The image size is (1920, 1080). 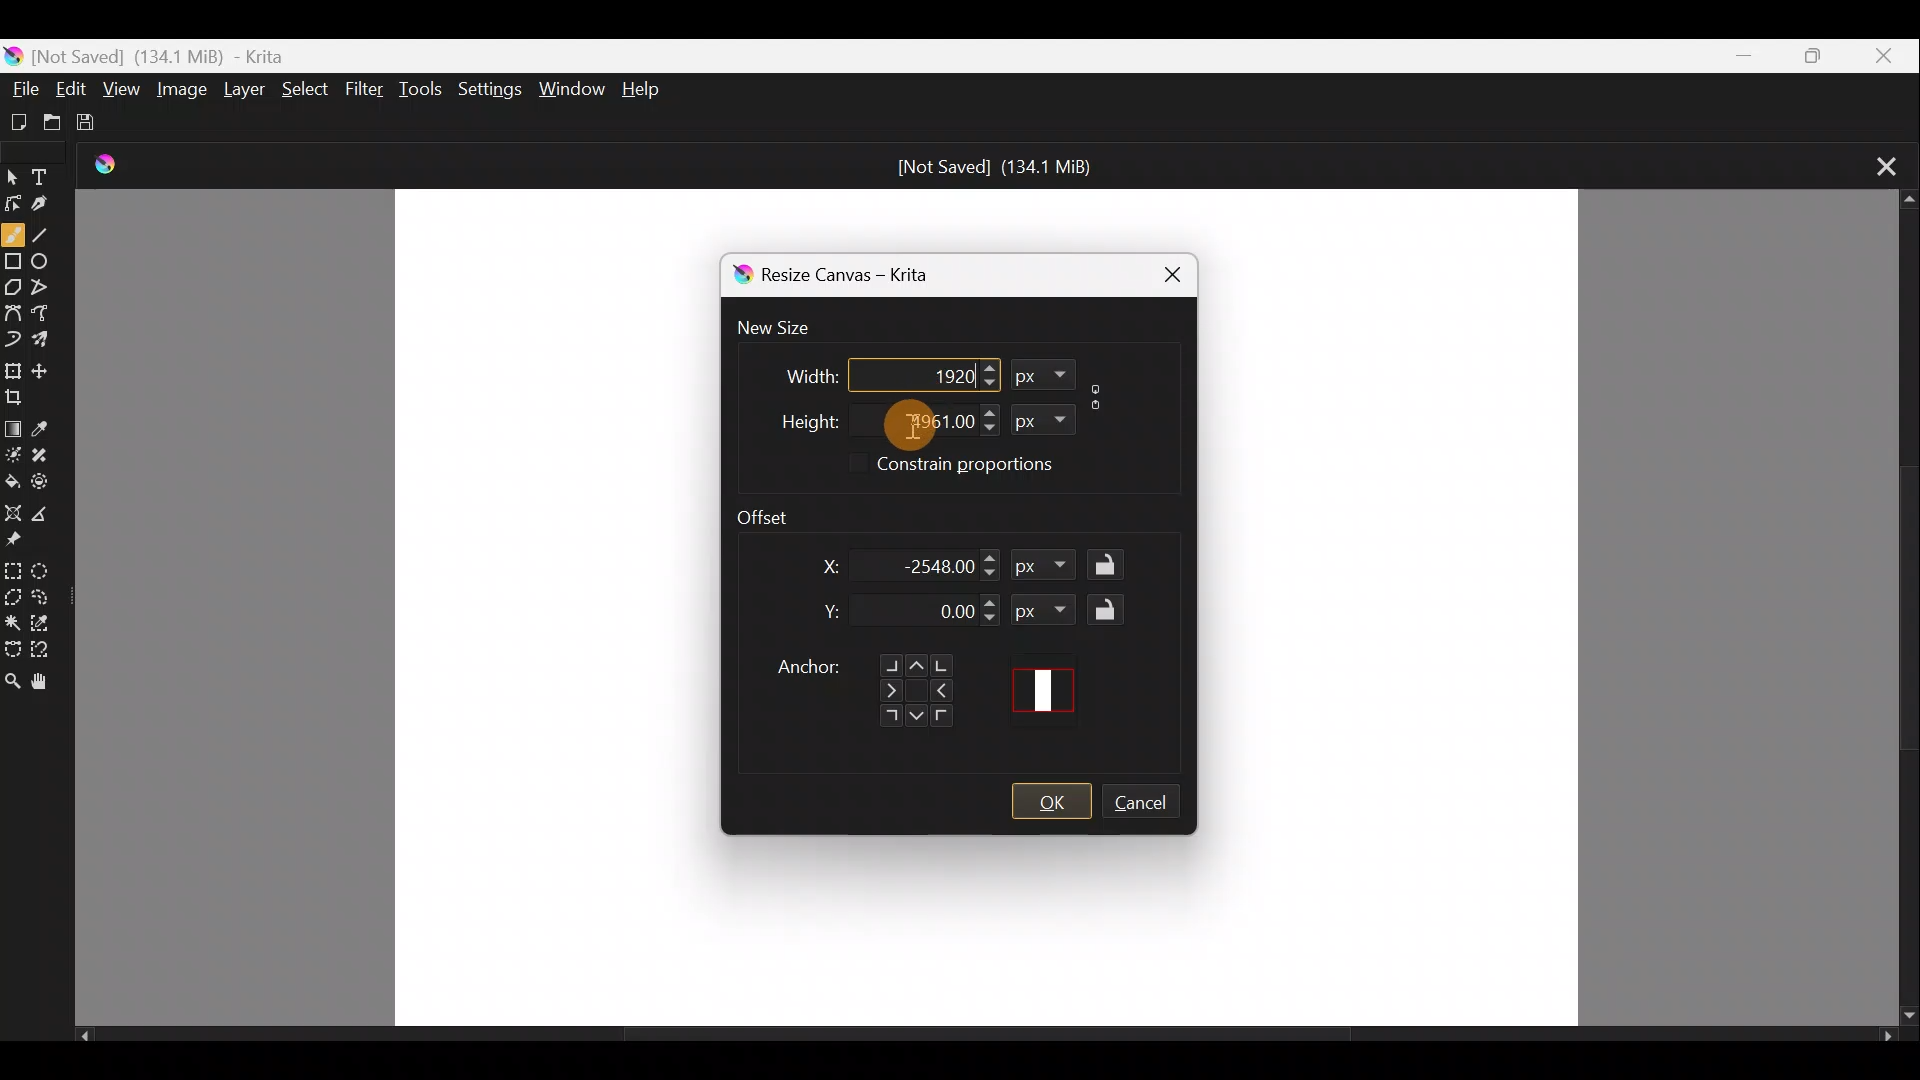 I want to click on Close tab, so click(x=1878, y=164).